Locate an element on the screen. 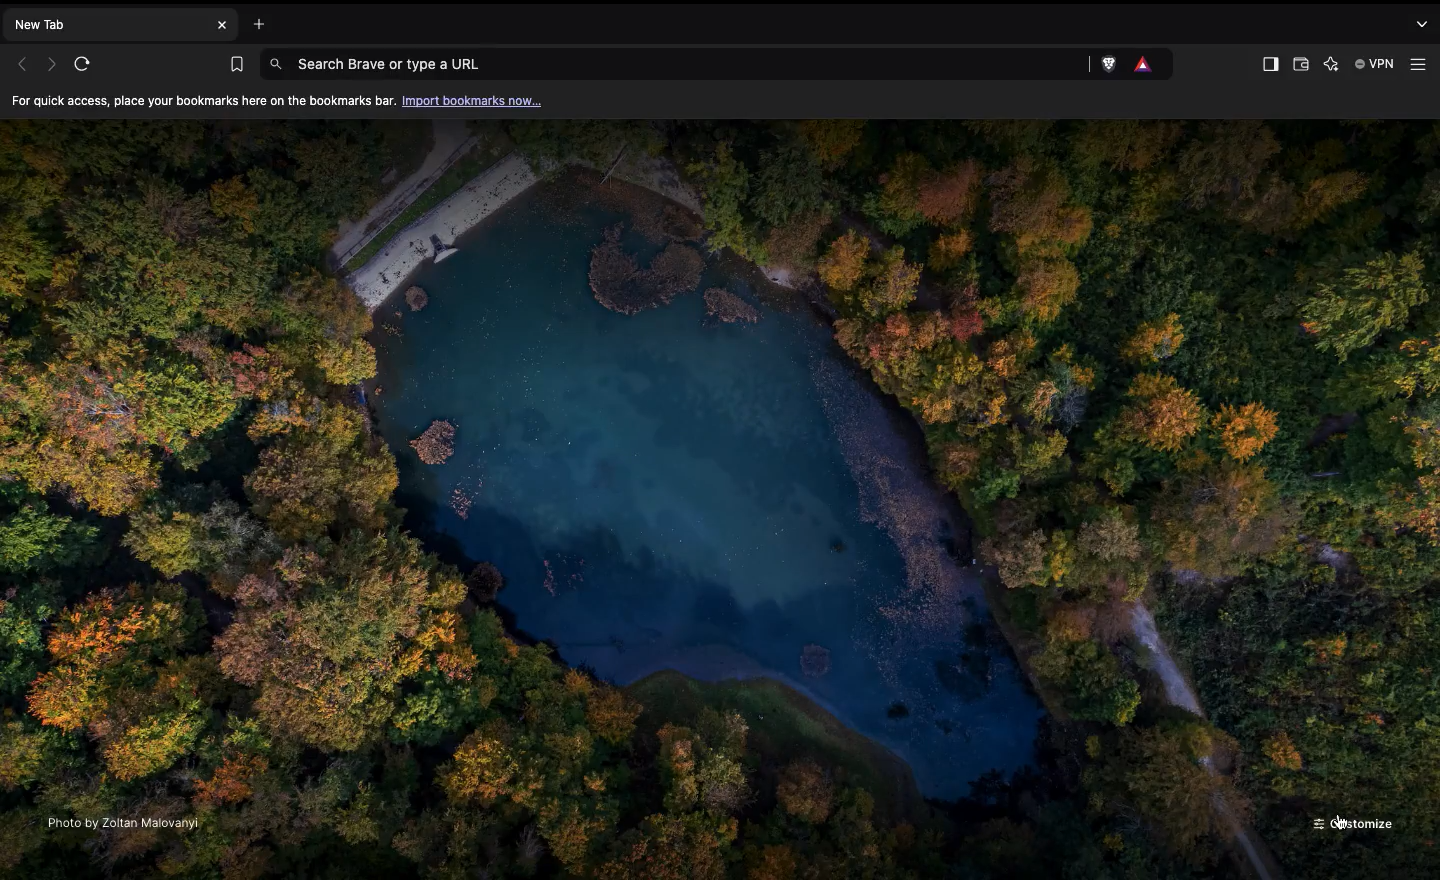 The height and width of the screenshot is (880, 1440). New tab is located at coordinates (108, 25).